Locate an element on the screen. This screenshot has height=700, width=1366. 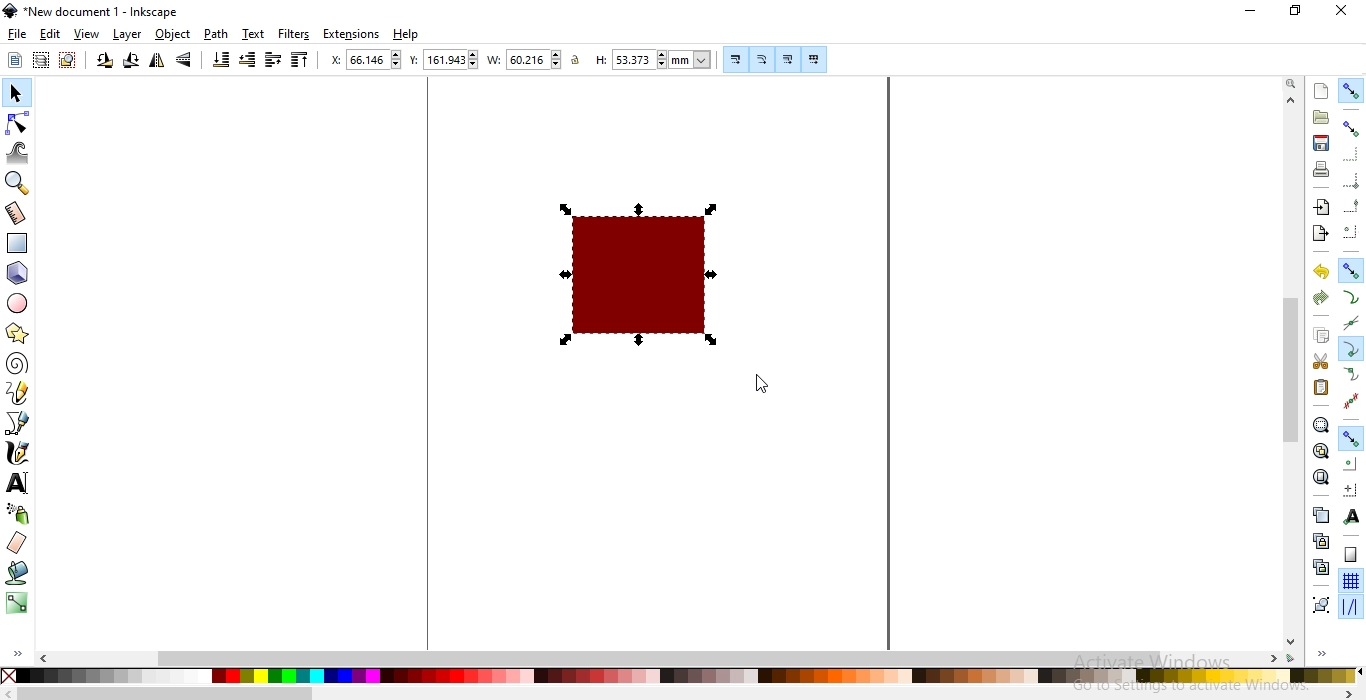
select and transform objects is located at coordinates (16, 93).